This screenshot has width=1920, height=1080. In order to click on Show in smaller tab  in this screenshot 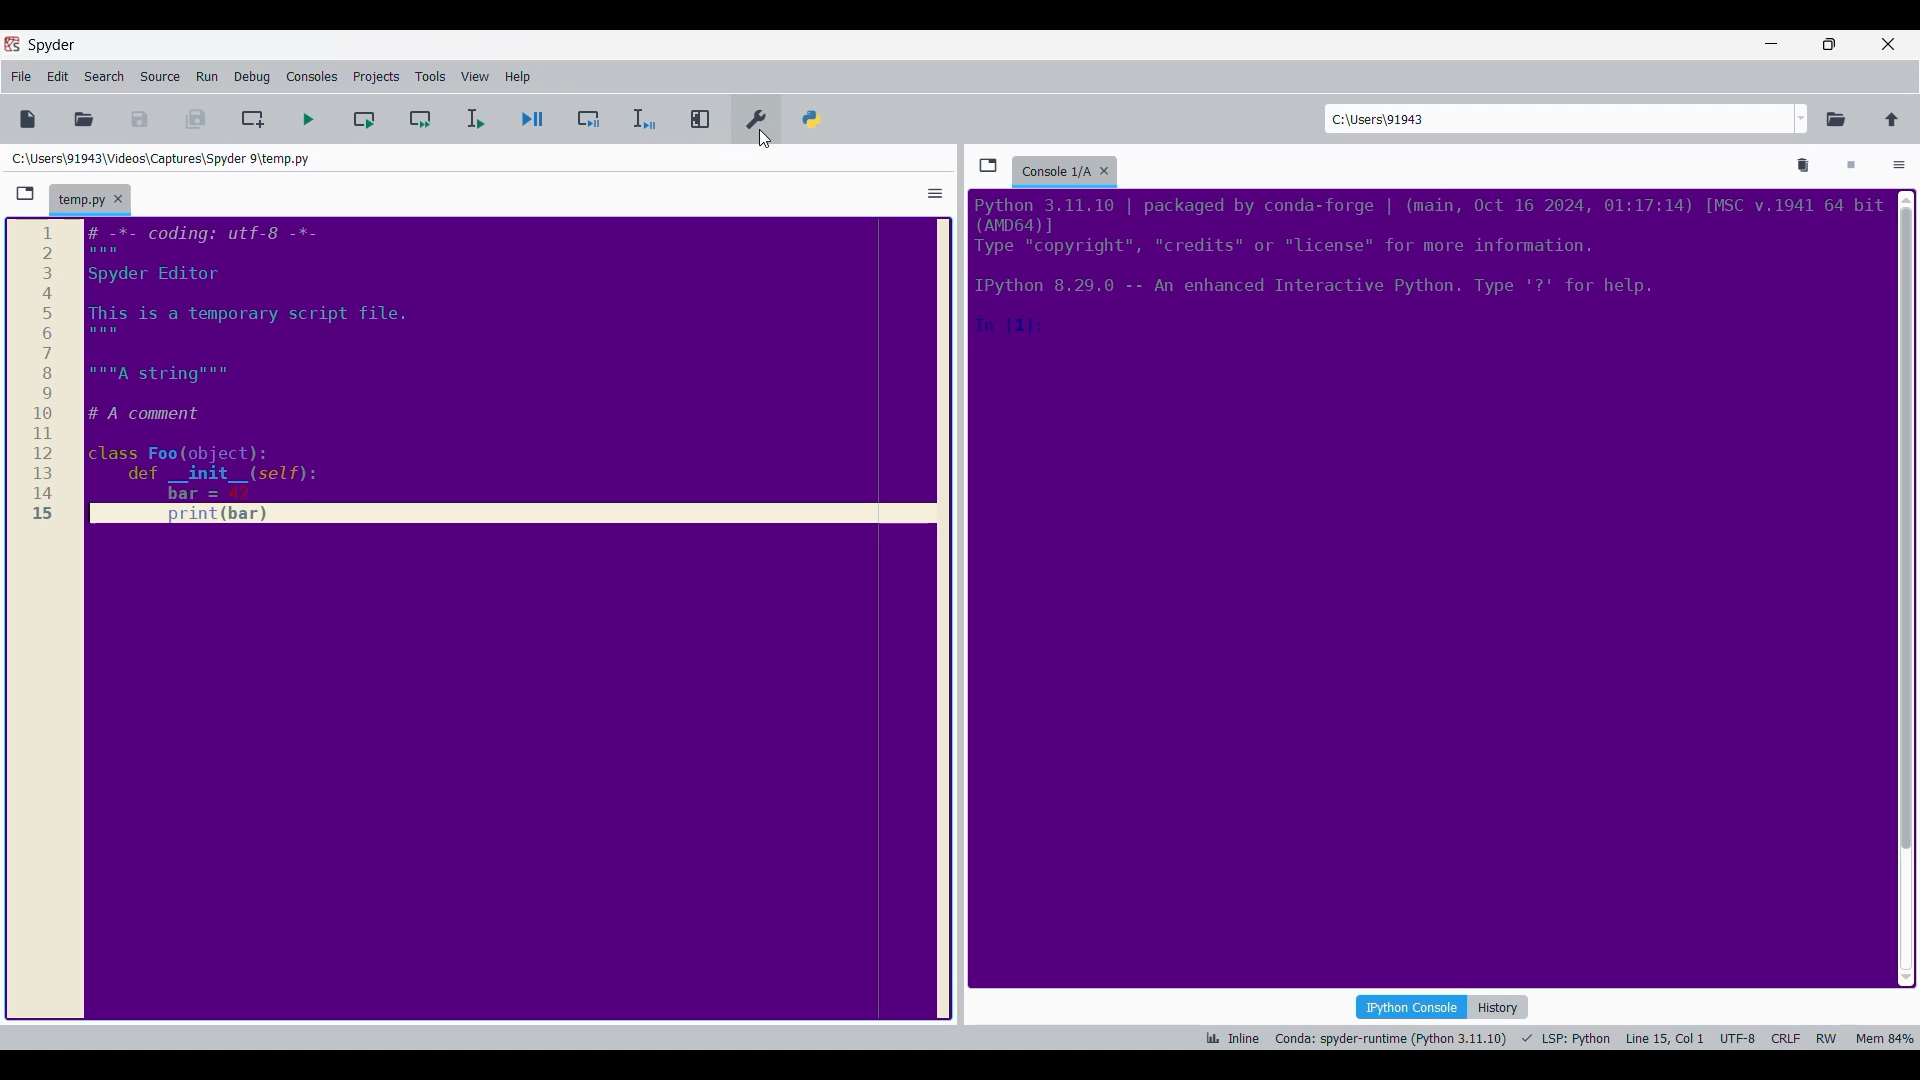, I will do `click(1829, 44)`.